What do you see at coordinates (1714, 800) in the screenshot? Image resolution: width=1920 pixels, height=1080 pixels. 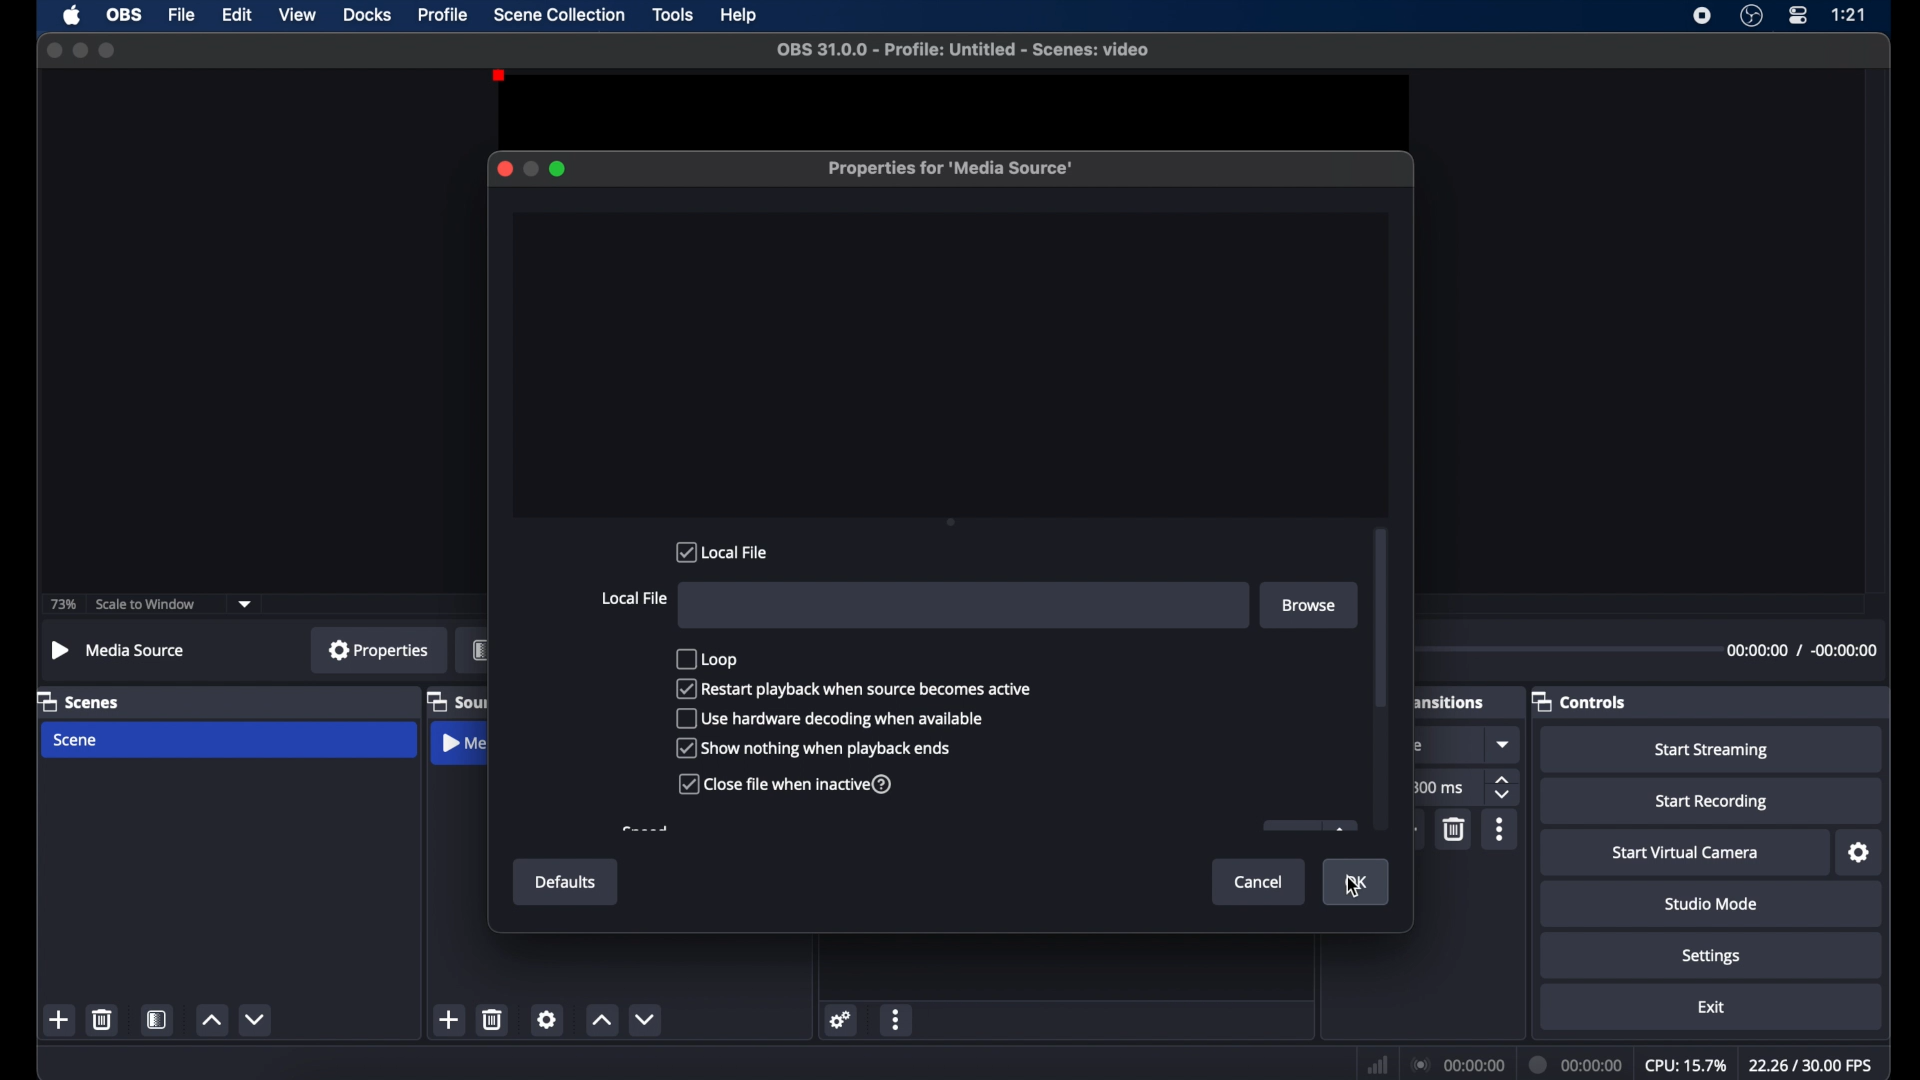 I see `start recording` at bounding box center [1714, 800].